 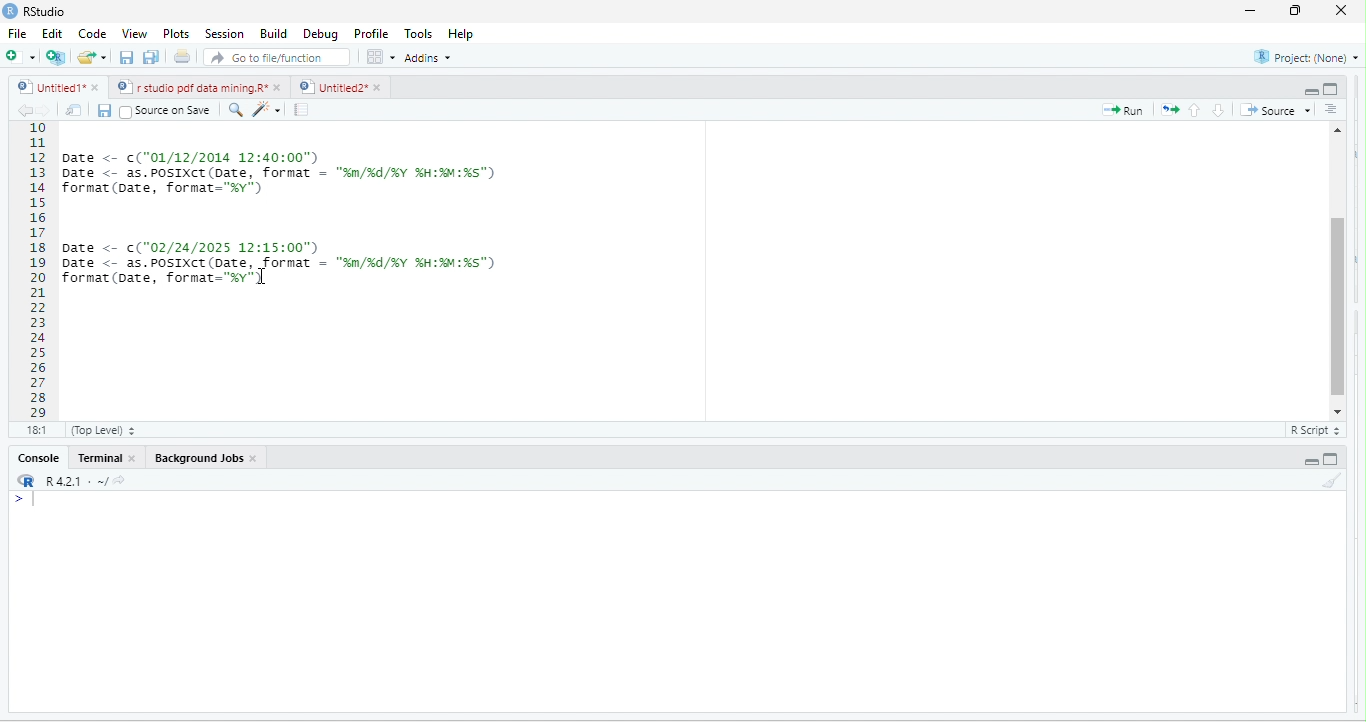 I want to click on save current document, so click(x=125, y=60).